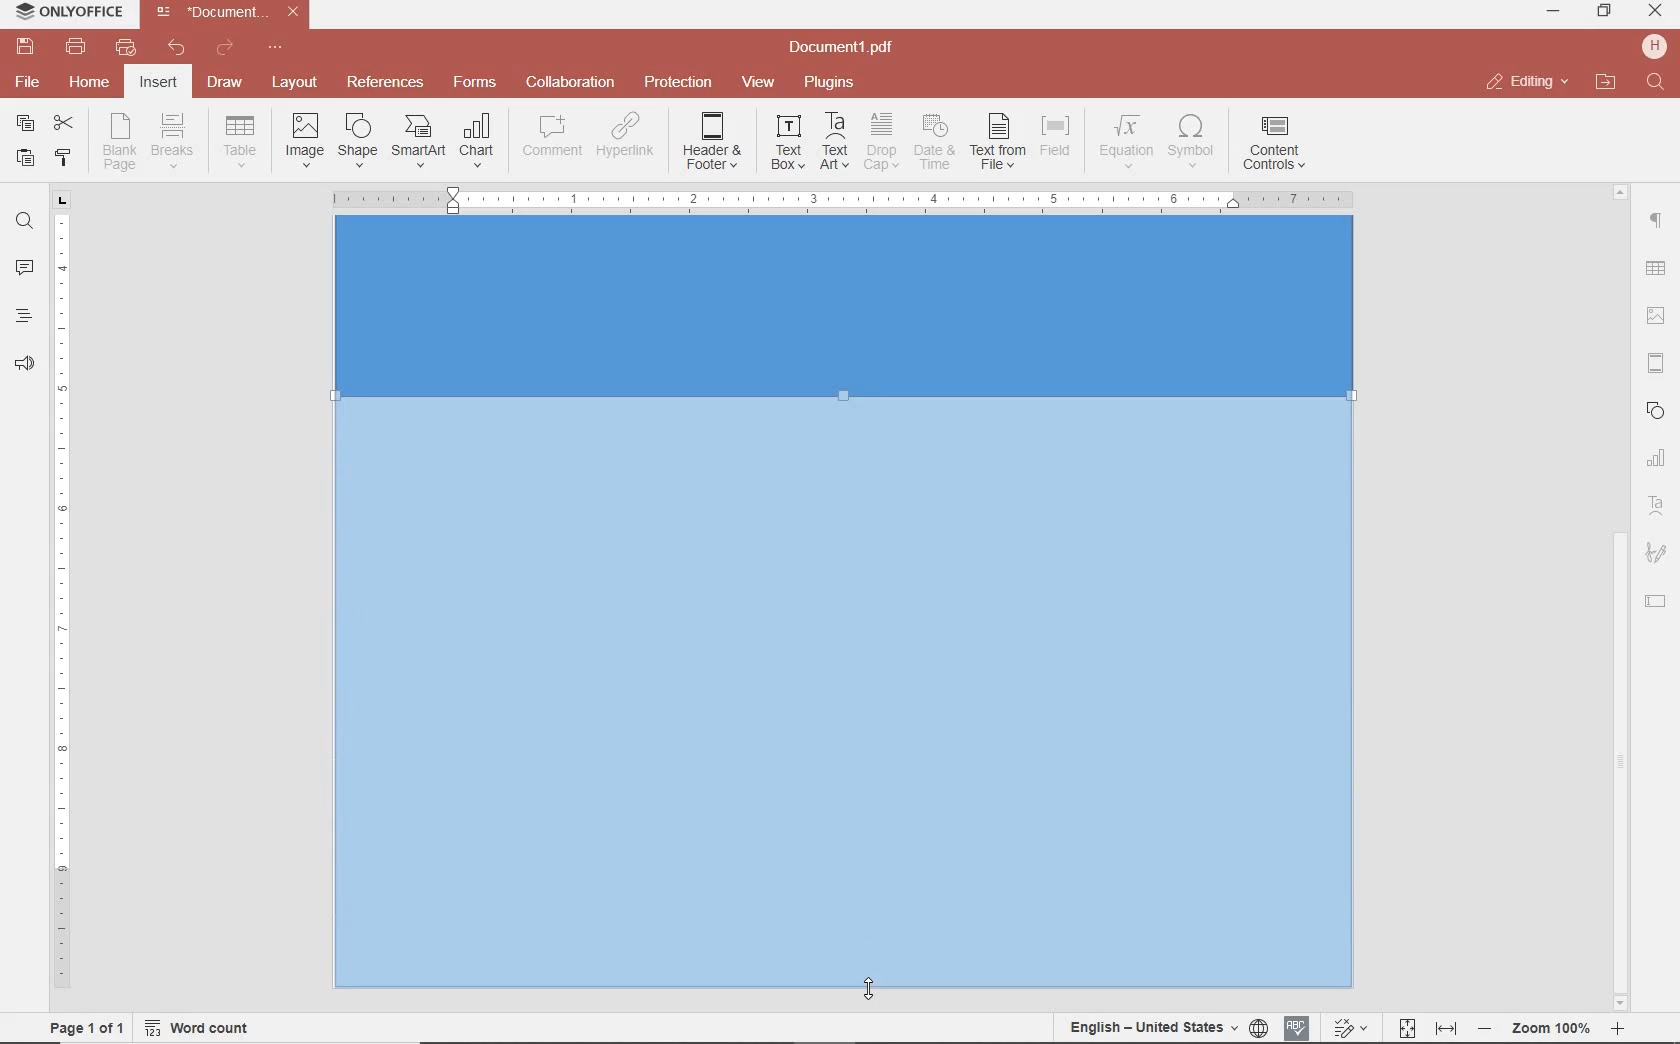 The height and width of the screenshot is (1044, 1680). Describe the element at coordinates (275, 48) in the screenshot. I see `customize quick access toolbar` at that location.